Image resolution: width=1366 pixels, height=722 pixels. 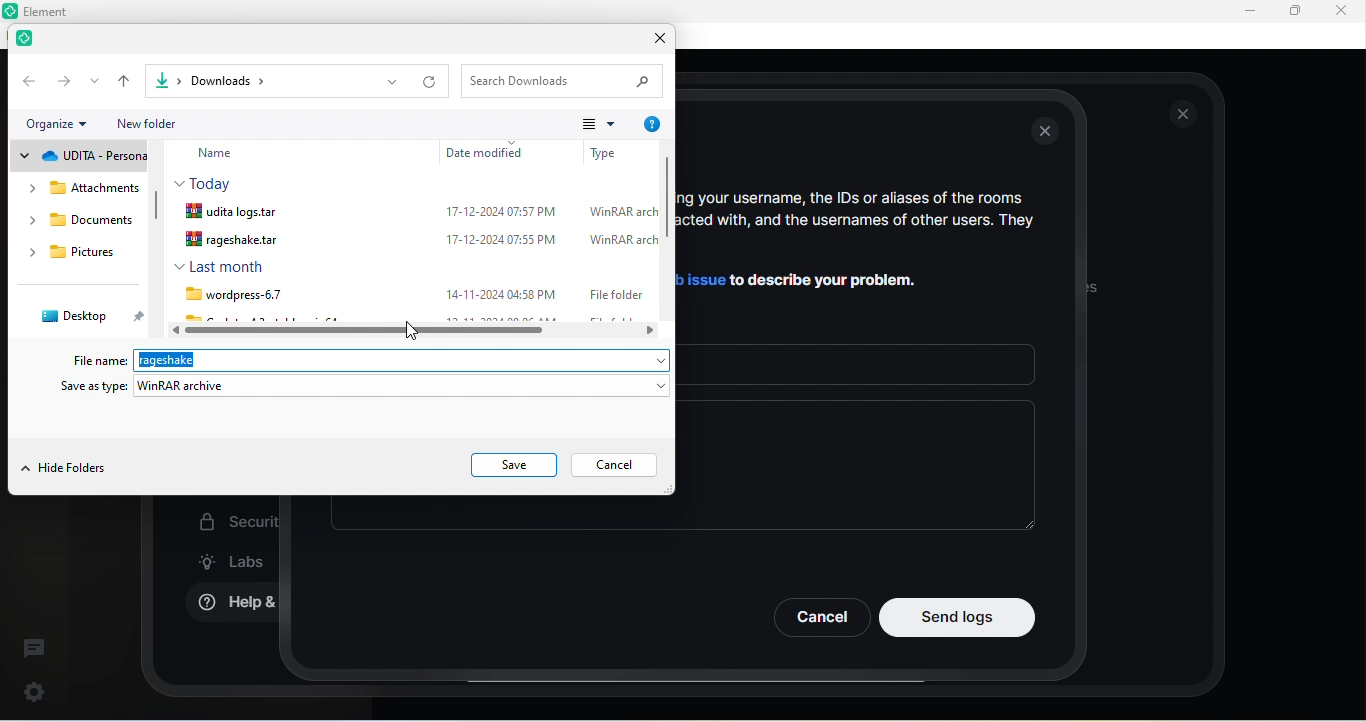 I want to click on element, so click(x=30, y=41).